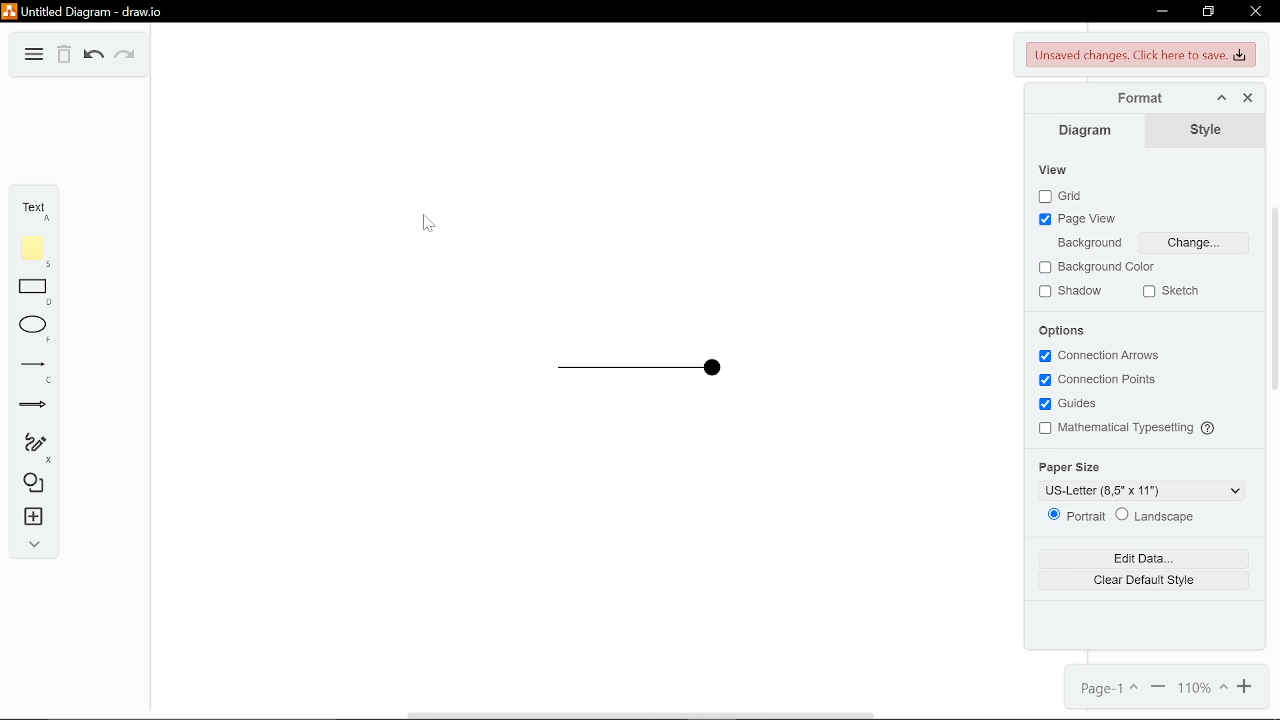  What do you see at coordinates (617, 369) in the screenshot?
I see `Arrow with circle head style` at bounding box center [617, 369].